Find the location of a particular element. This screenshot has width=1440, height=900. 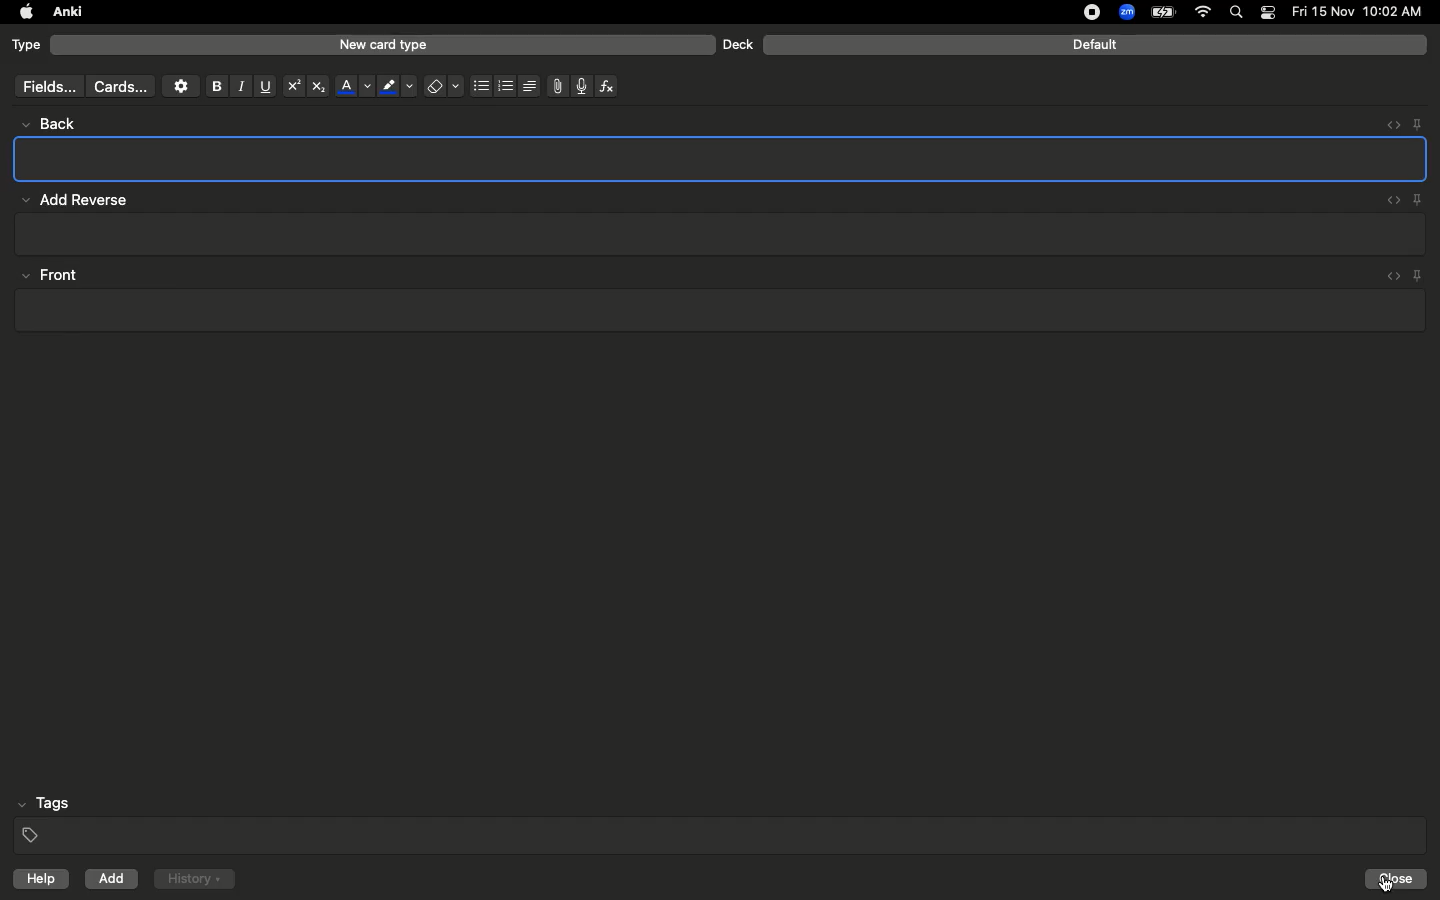

Add reverse is located at coordinates (90, 199).